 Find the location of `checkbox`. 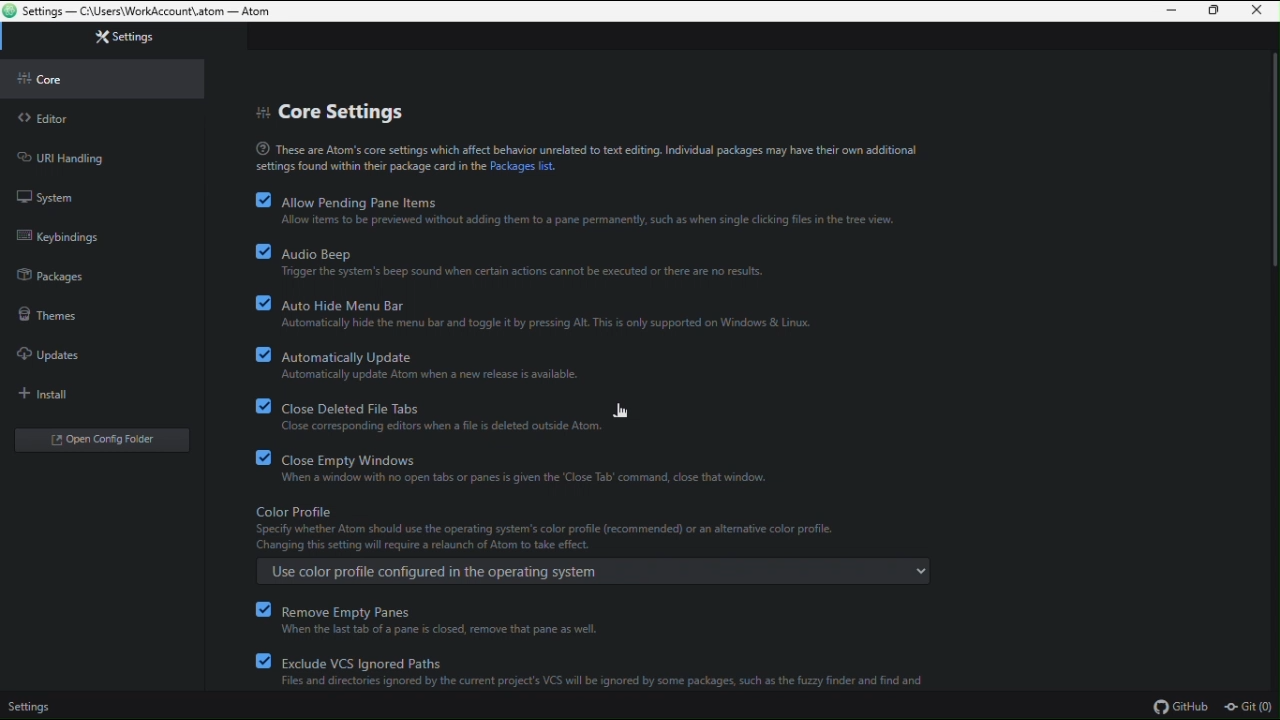

checkbox is located at coordinates (262, 251).